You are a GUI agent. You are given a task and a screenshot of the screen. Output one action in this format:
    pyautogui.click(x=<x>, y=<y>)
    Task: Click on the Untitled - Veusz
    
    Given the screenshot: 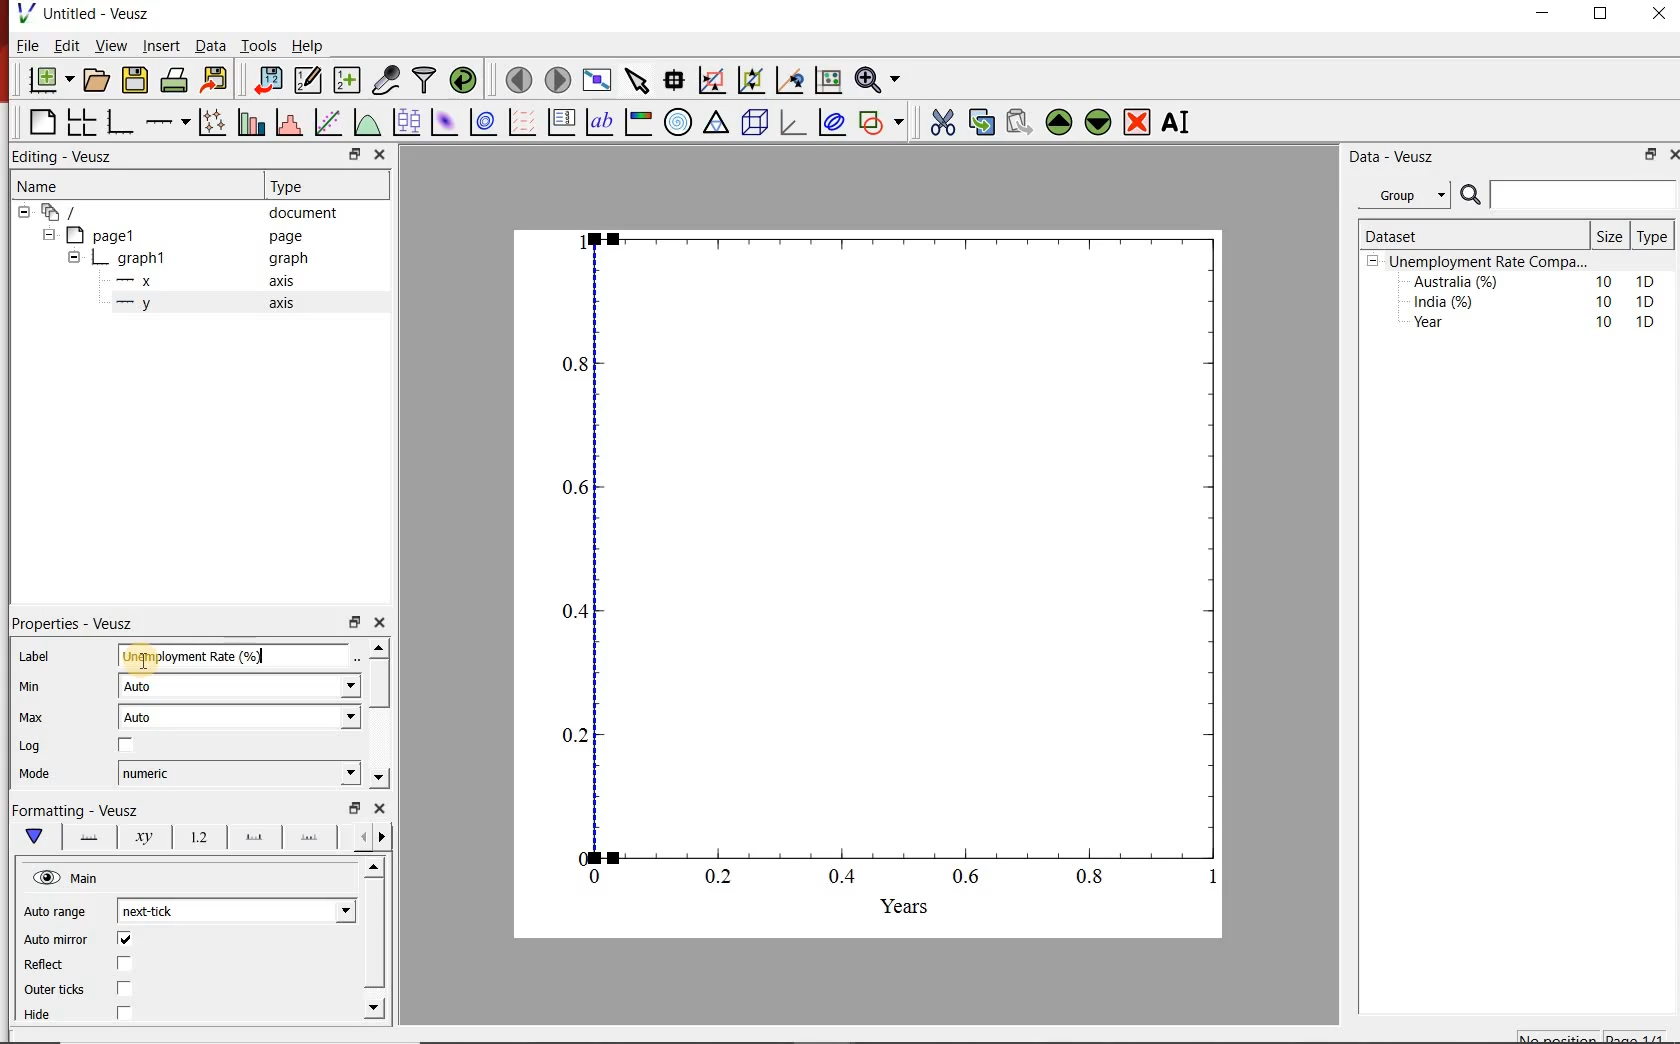 What is the action you would take?
    pyautogui.click(x=82, y=12)
    